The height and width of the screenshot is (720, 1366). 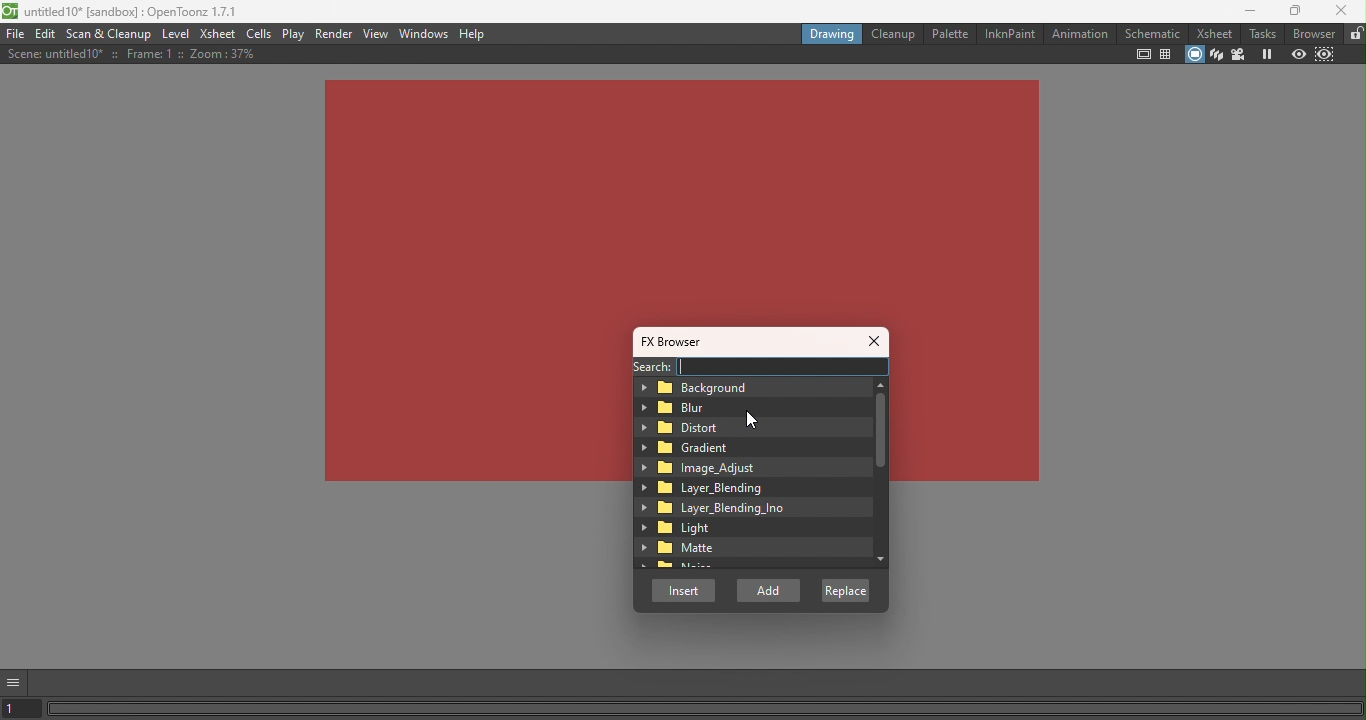 What do you see at coordinates (1240, 53) in the screenshot?
I see `Camera view` at bounding box center [1240, 53].